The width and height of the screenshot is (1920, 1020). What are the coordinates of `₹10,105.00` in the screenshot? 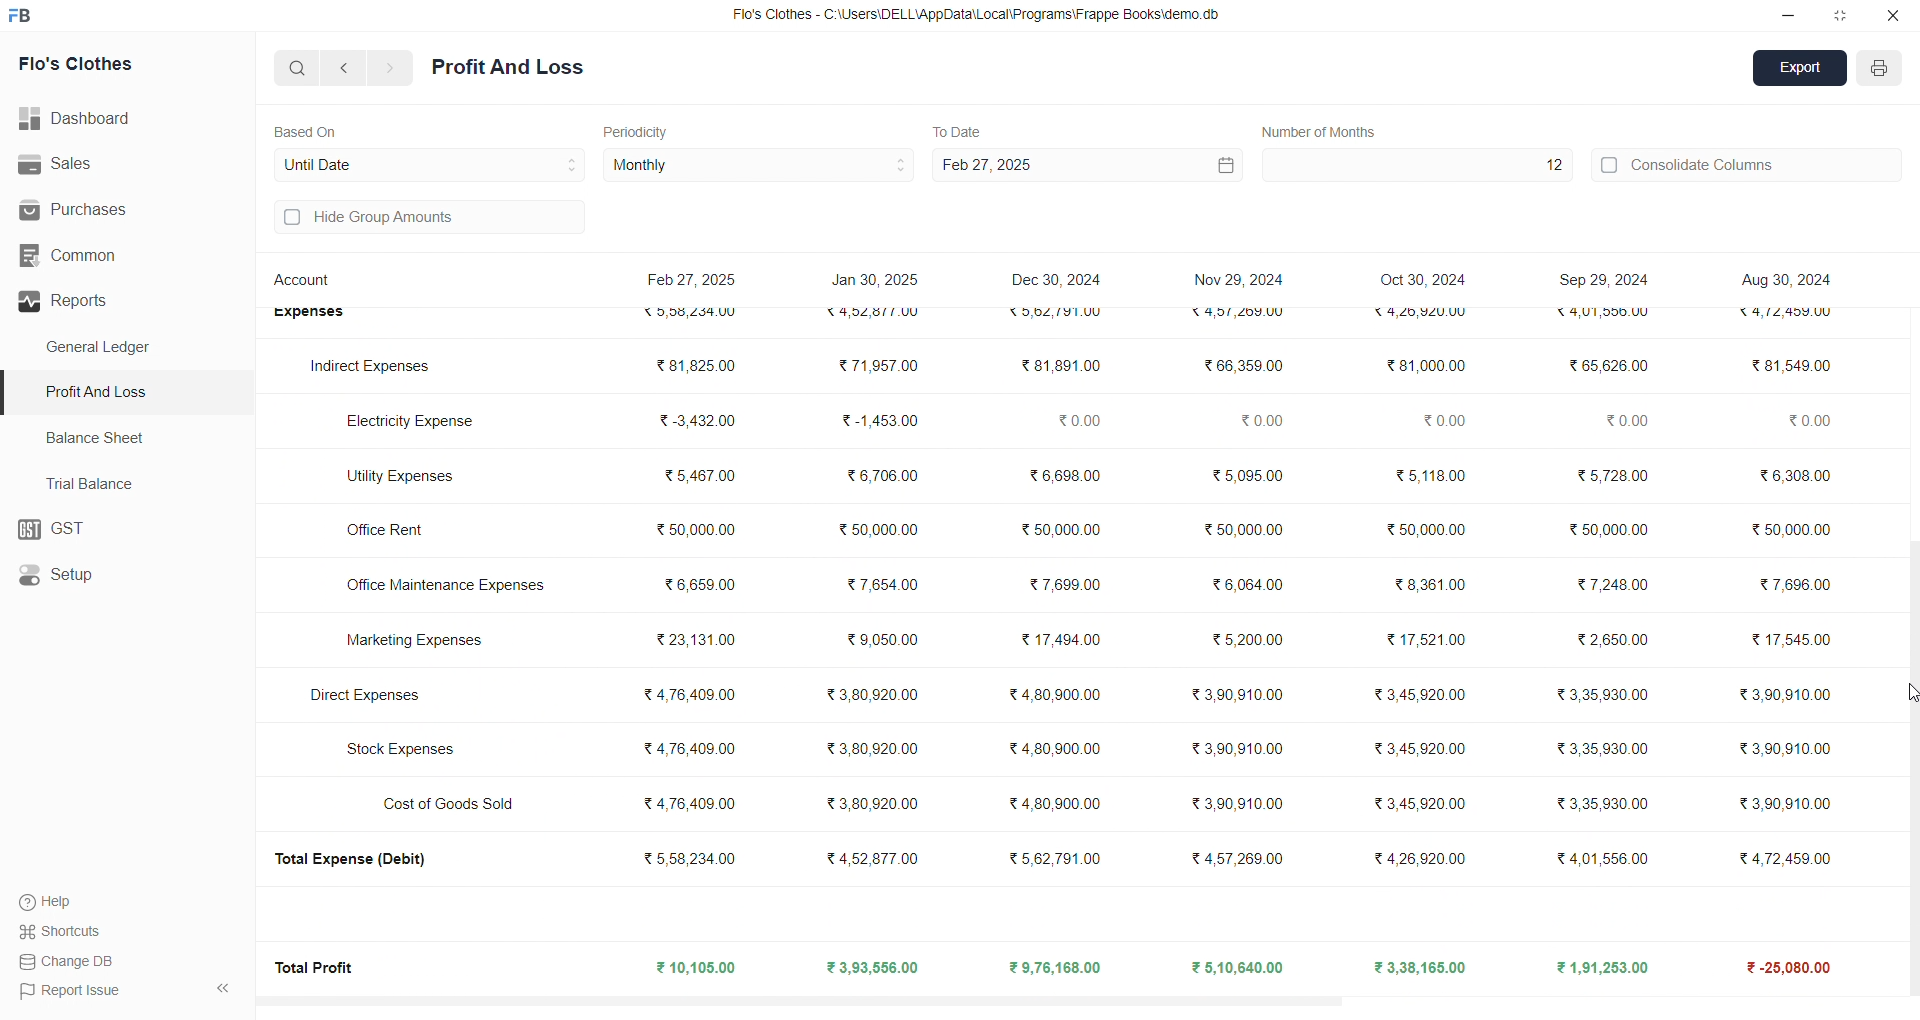 It's located at (700, 969).